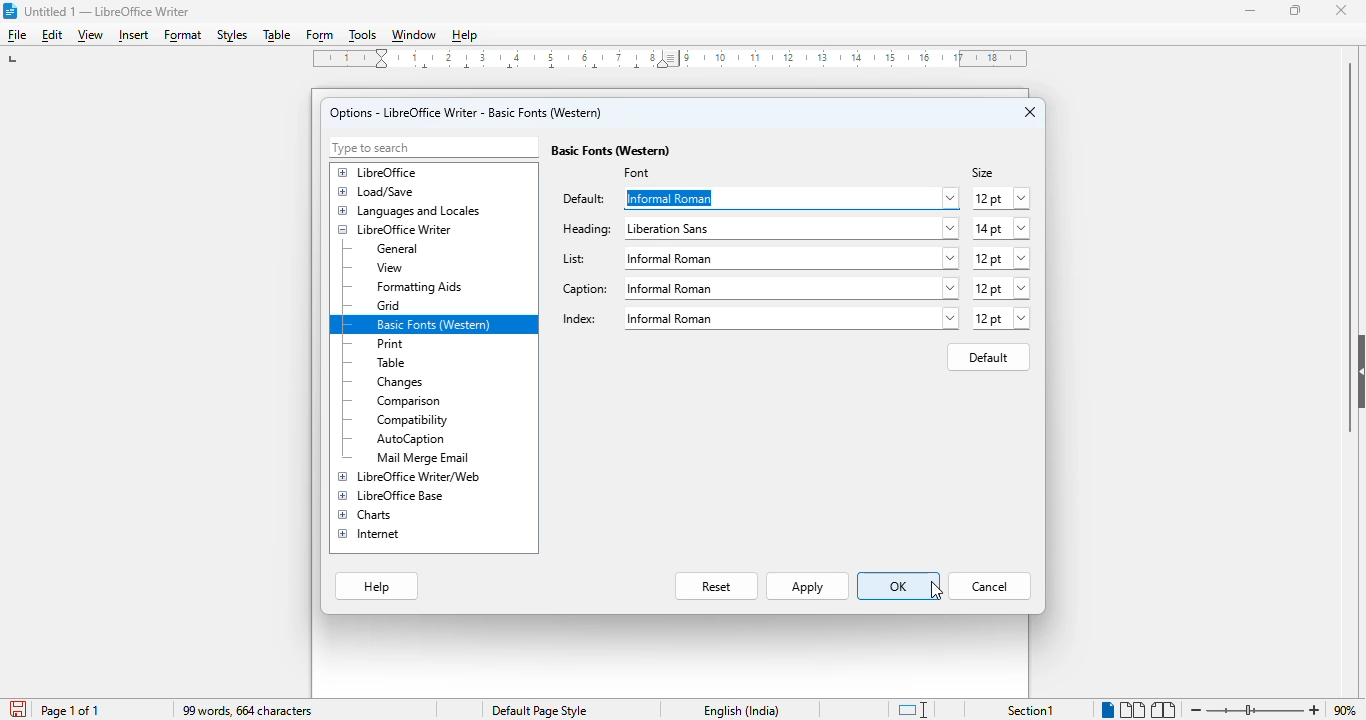  Describe the element at coordinates (577, 319) in the screenshot. I see `index: ` at that location.